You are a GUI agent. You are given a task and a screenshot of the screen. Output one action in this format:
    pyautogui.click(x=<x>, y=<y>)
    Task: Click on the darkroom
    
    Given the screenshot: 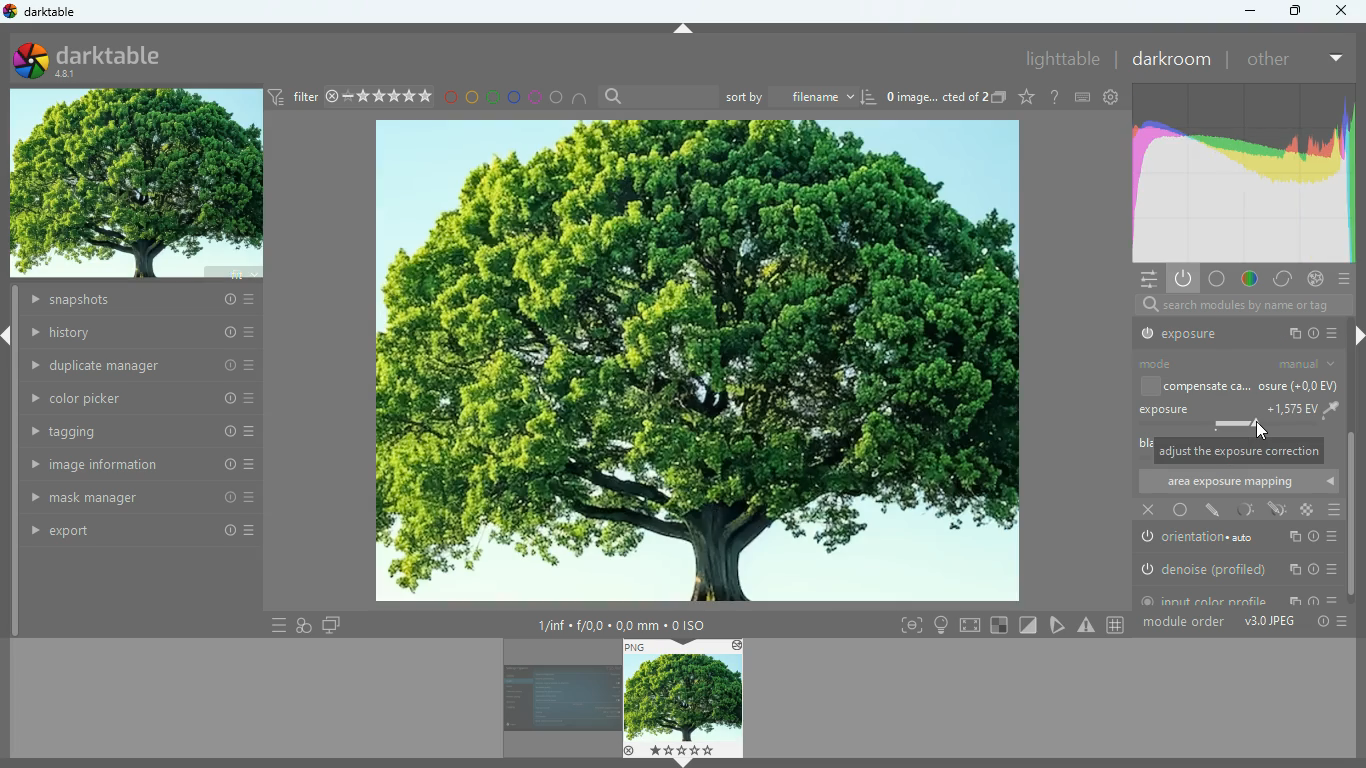 What is the action you would take?
    pyautogui.click(x=1174, y=60)
    